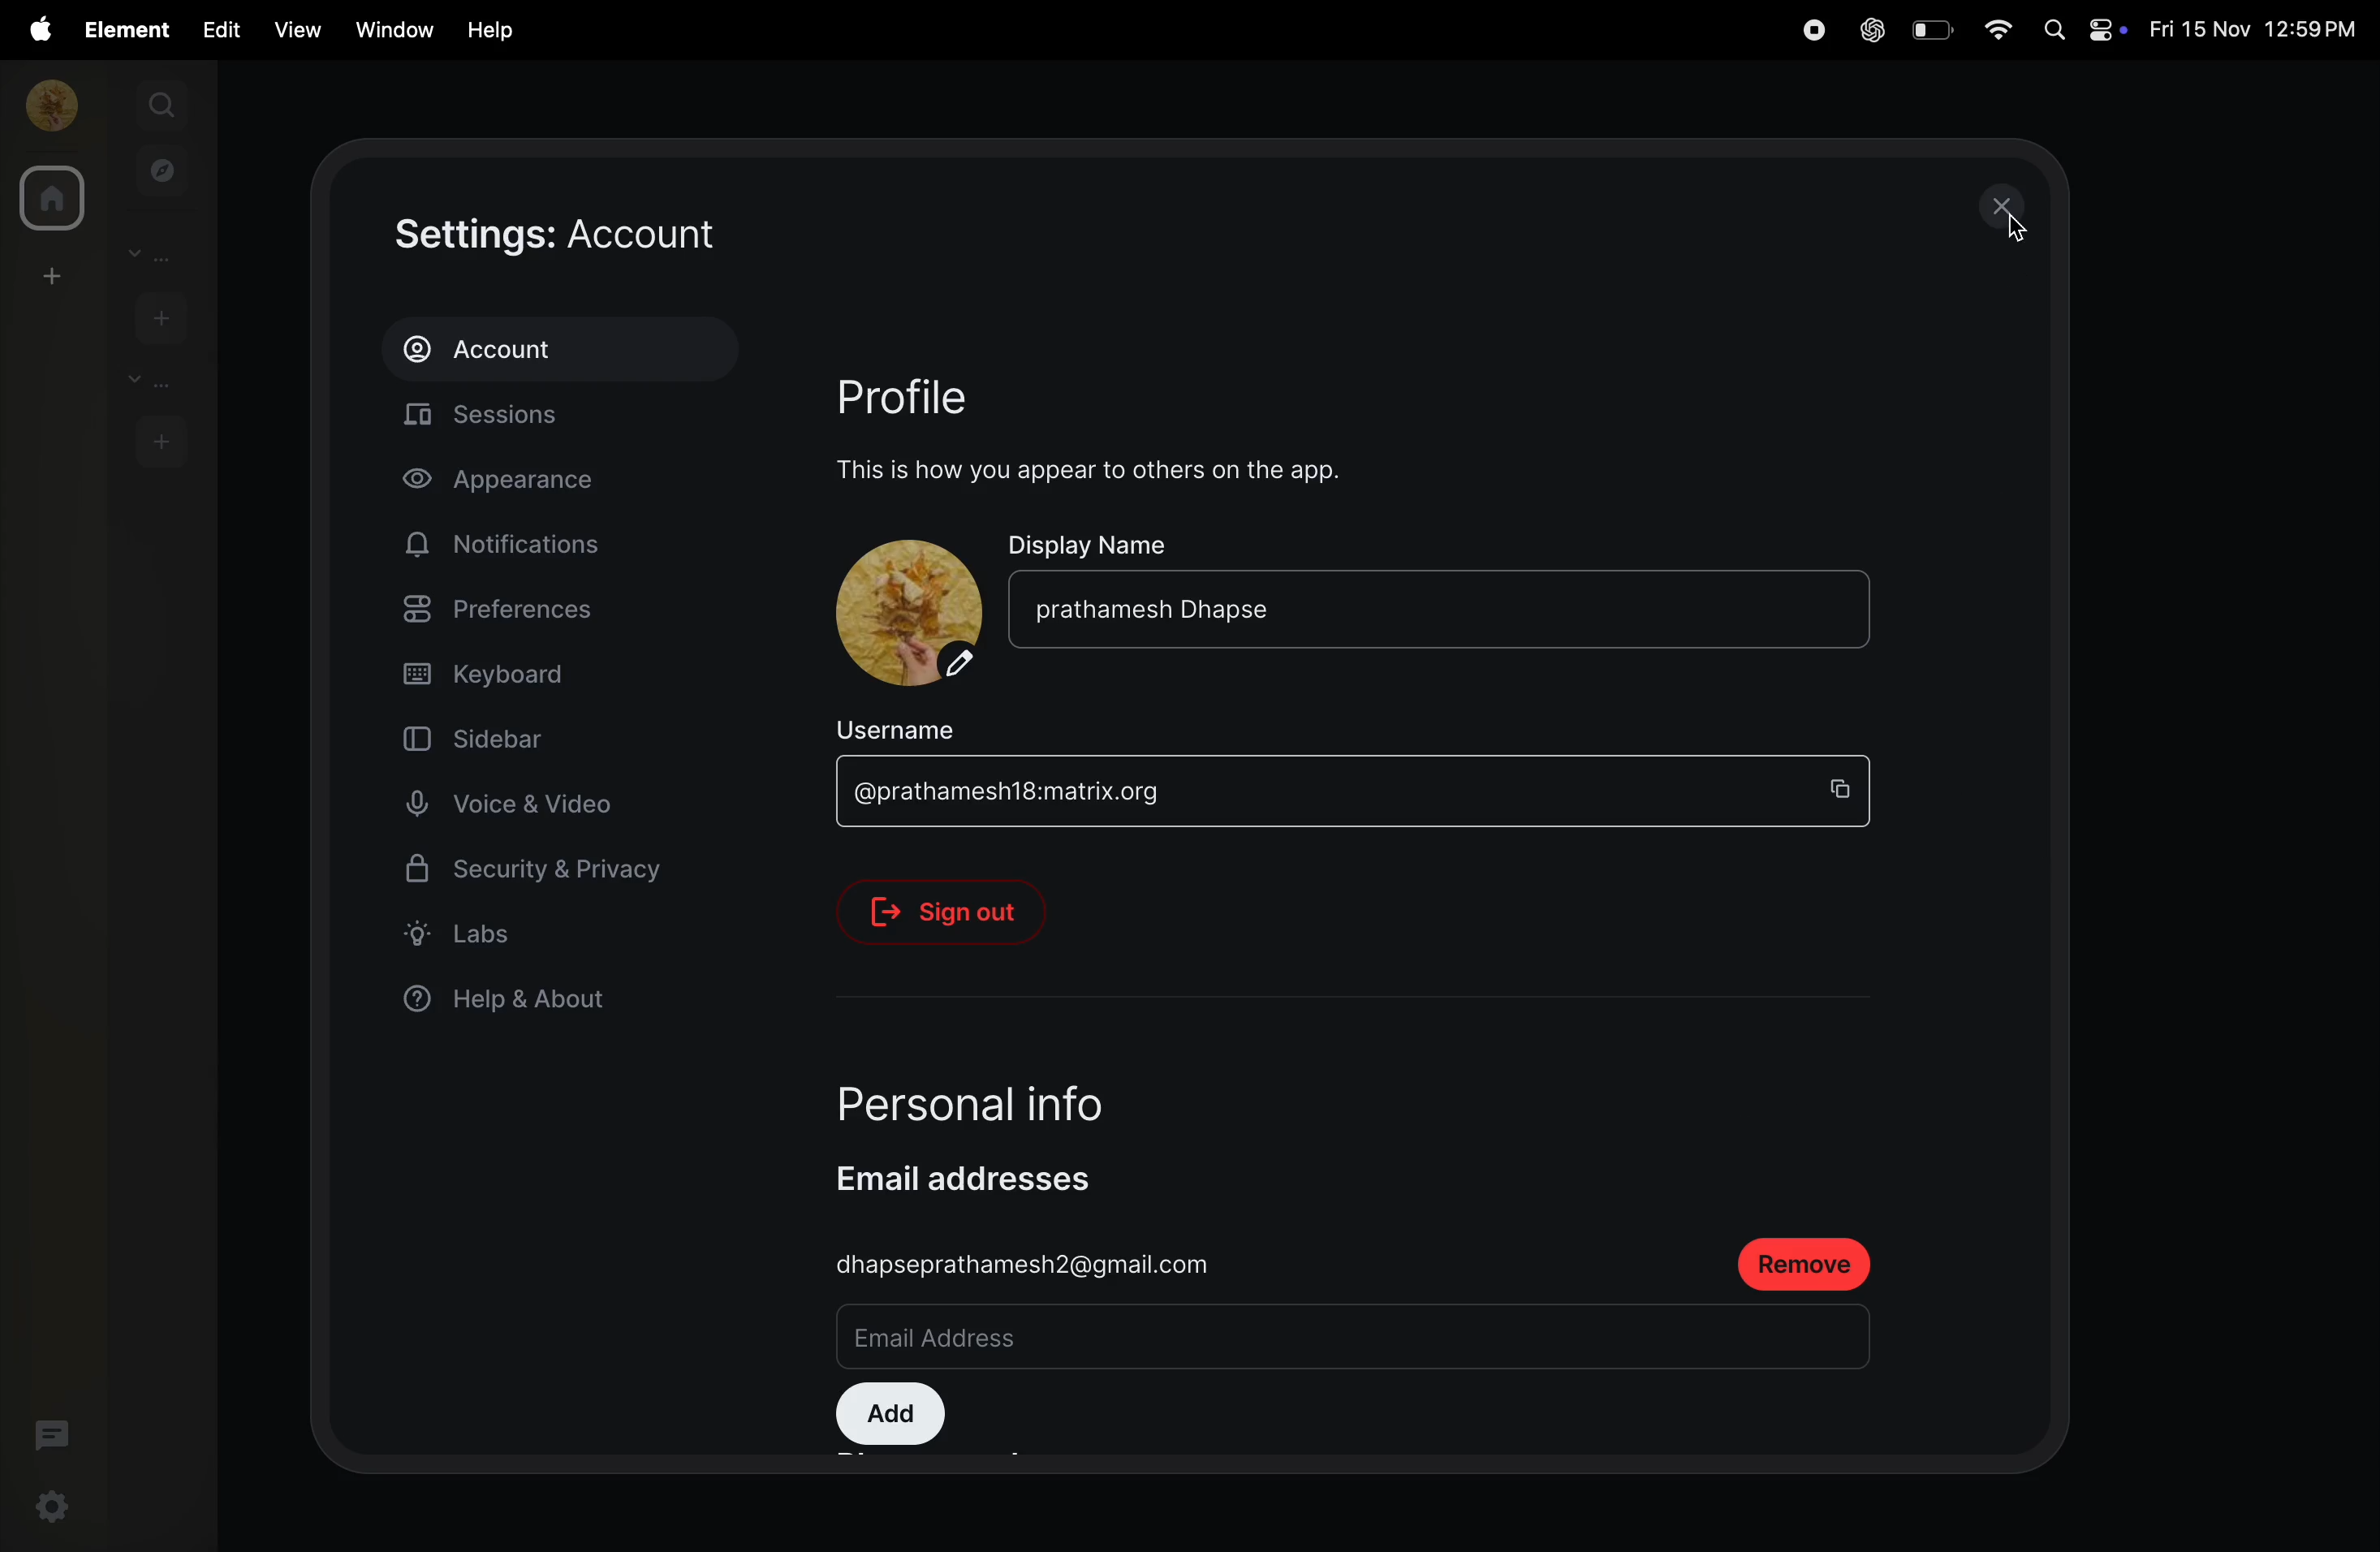  I want to click on apple menu, so click(38, 29).